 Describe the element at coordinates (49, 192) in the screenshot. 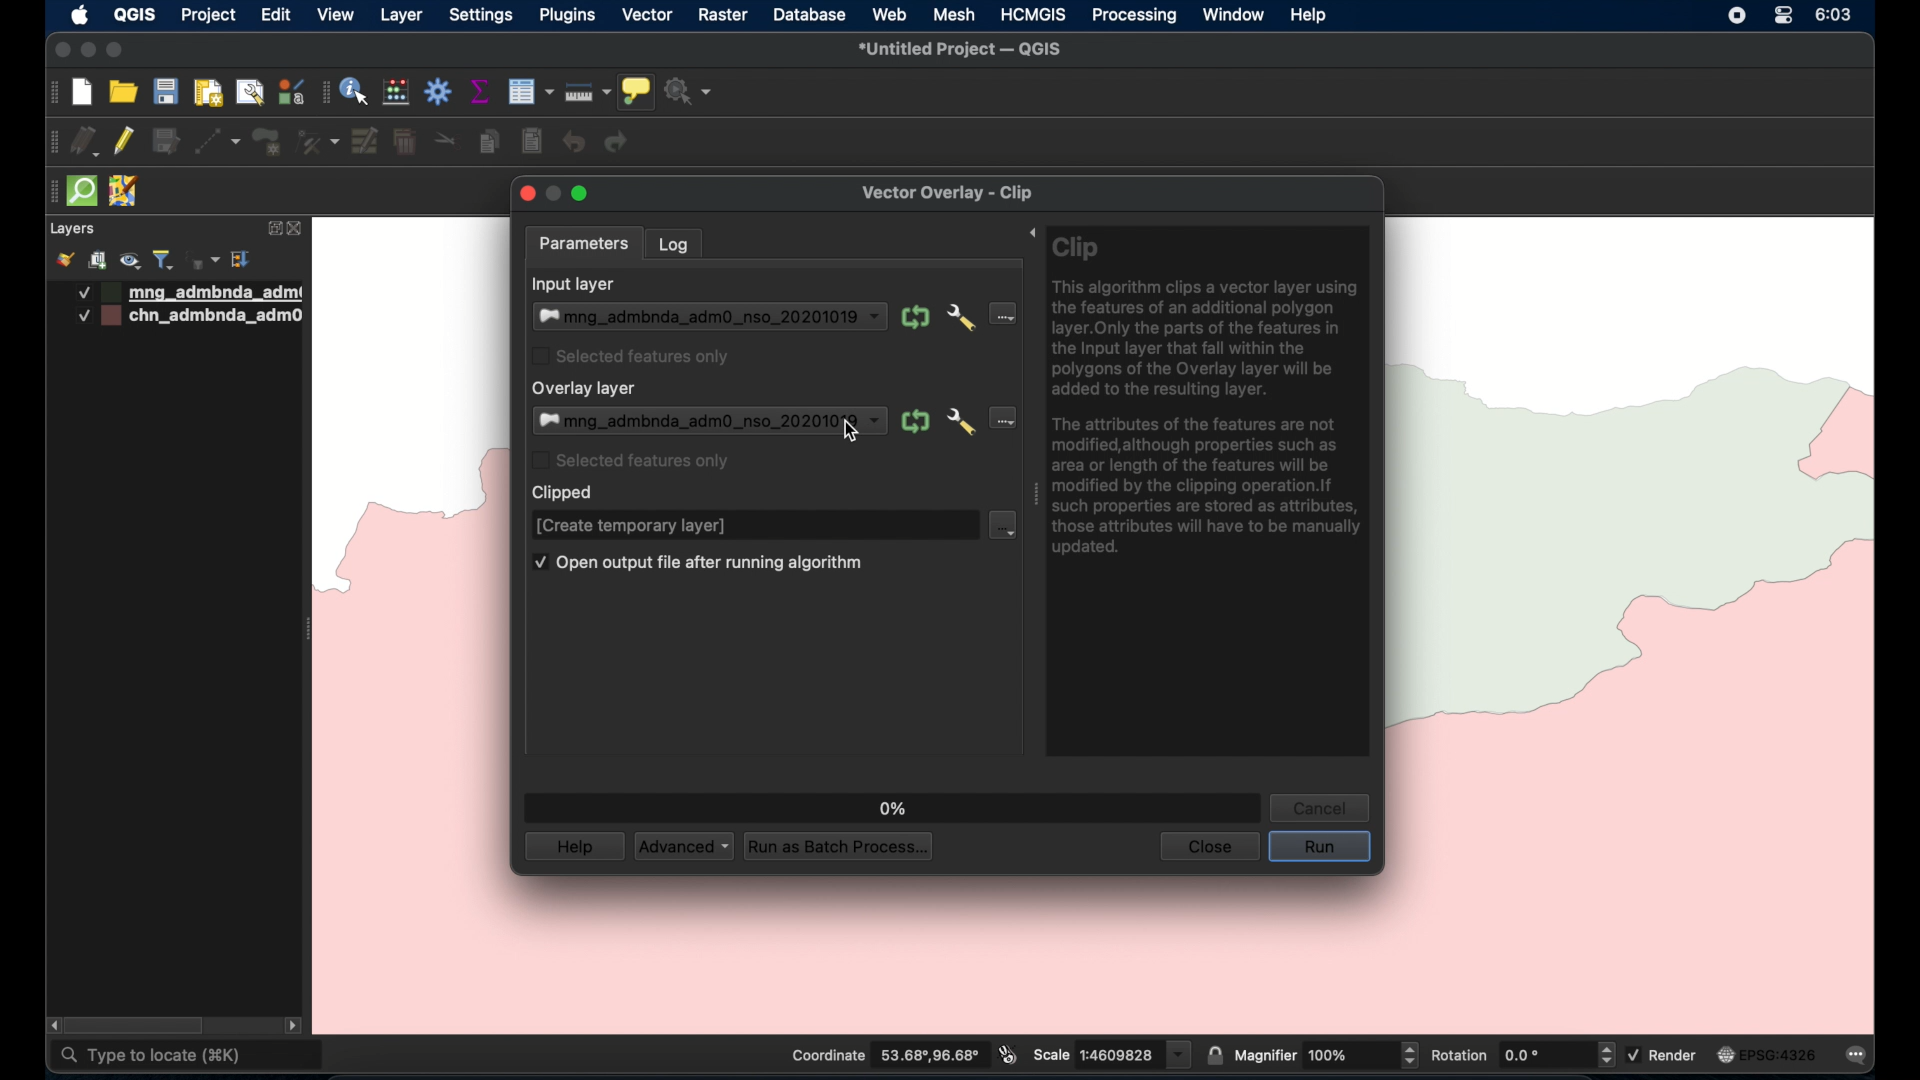

I see `drag handle` at that location.